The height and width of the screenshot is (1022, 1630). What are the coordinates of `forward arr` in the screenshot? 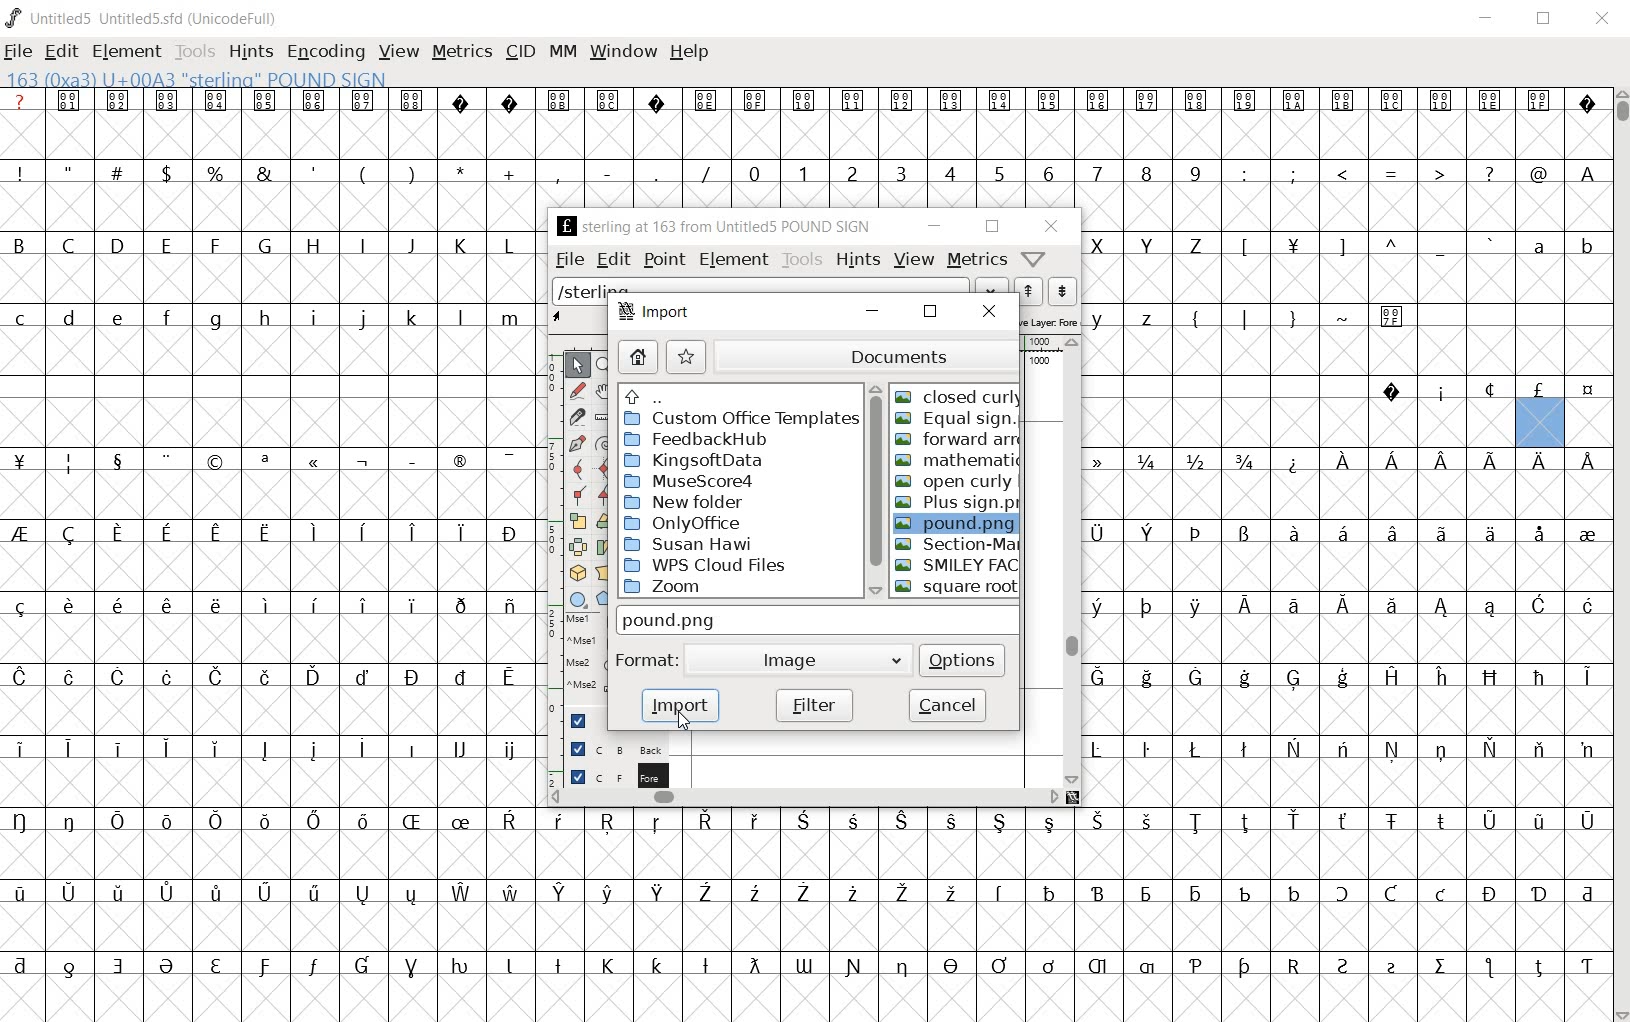 It's located at (958, 439).